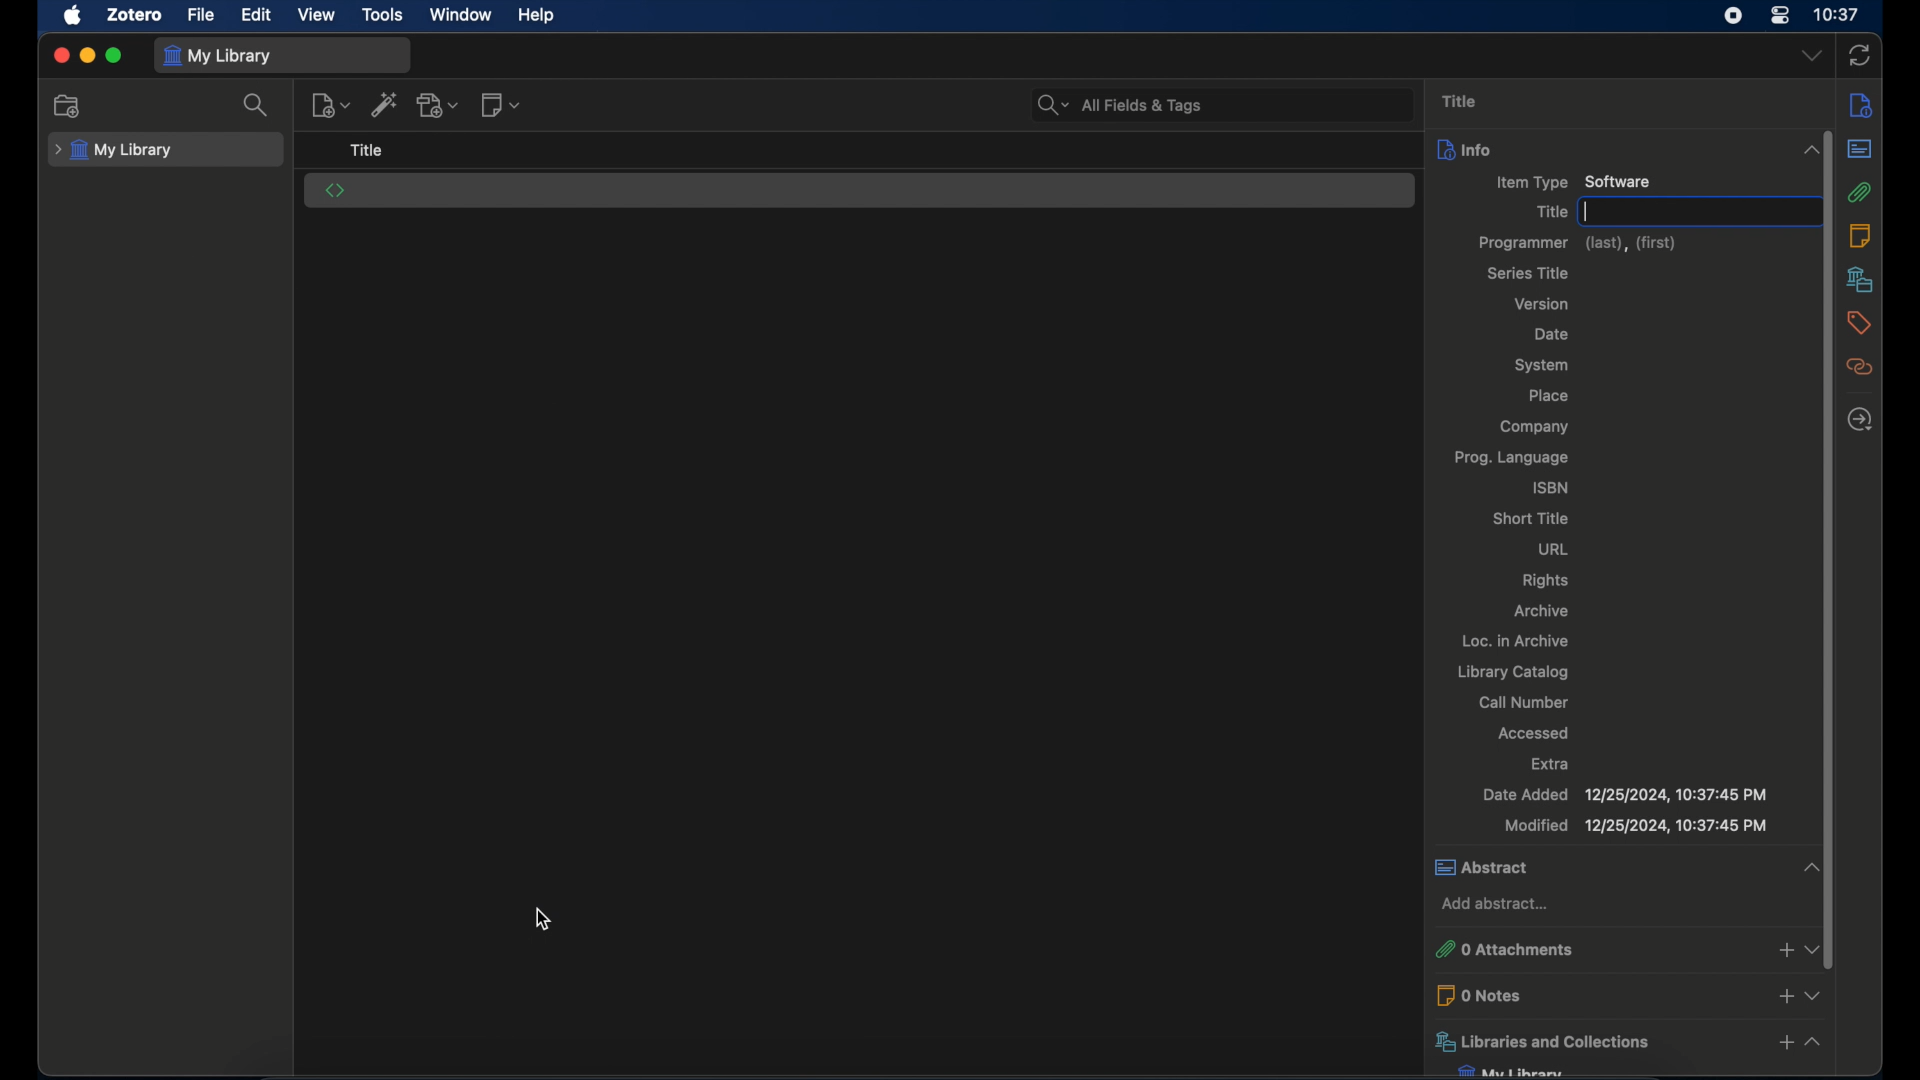 The height and width of the screenshot is (1080, 1920). Describe the element at coordinates (1815, 950) in the screenshot. I see `dropdown` at that location.